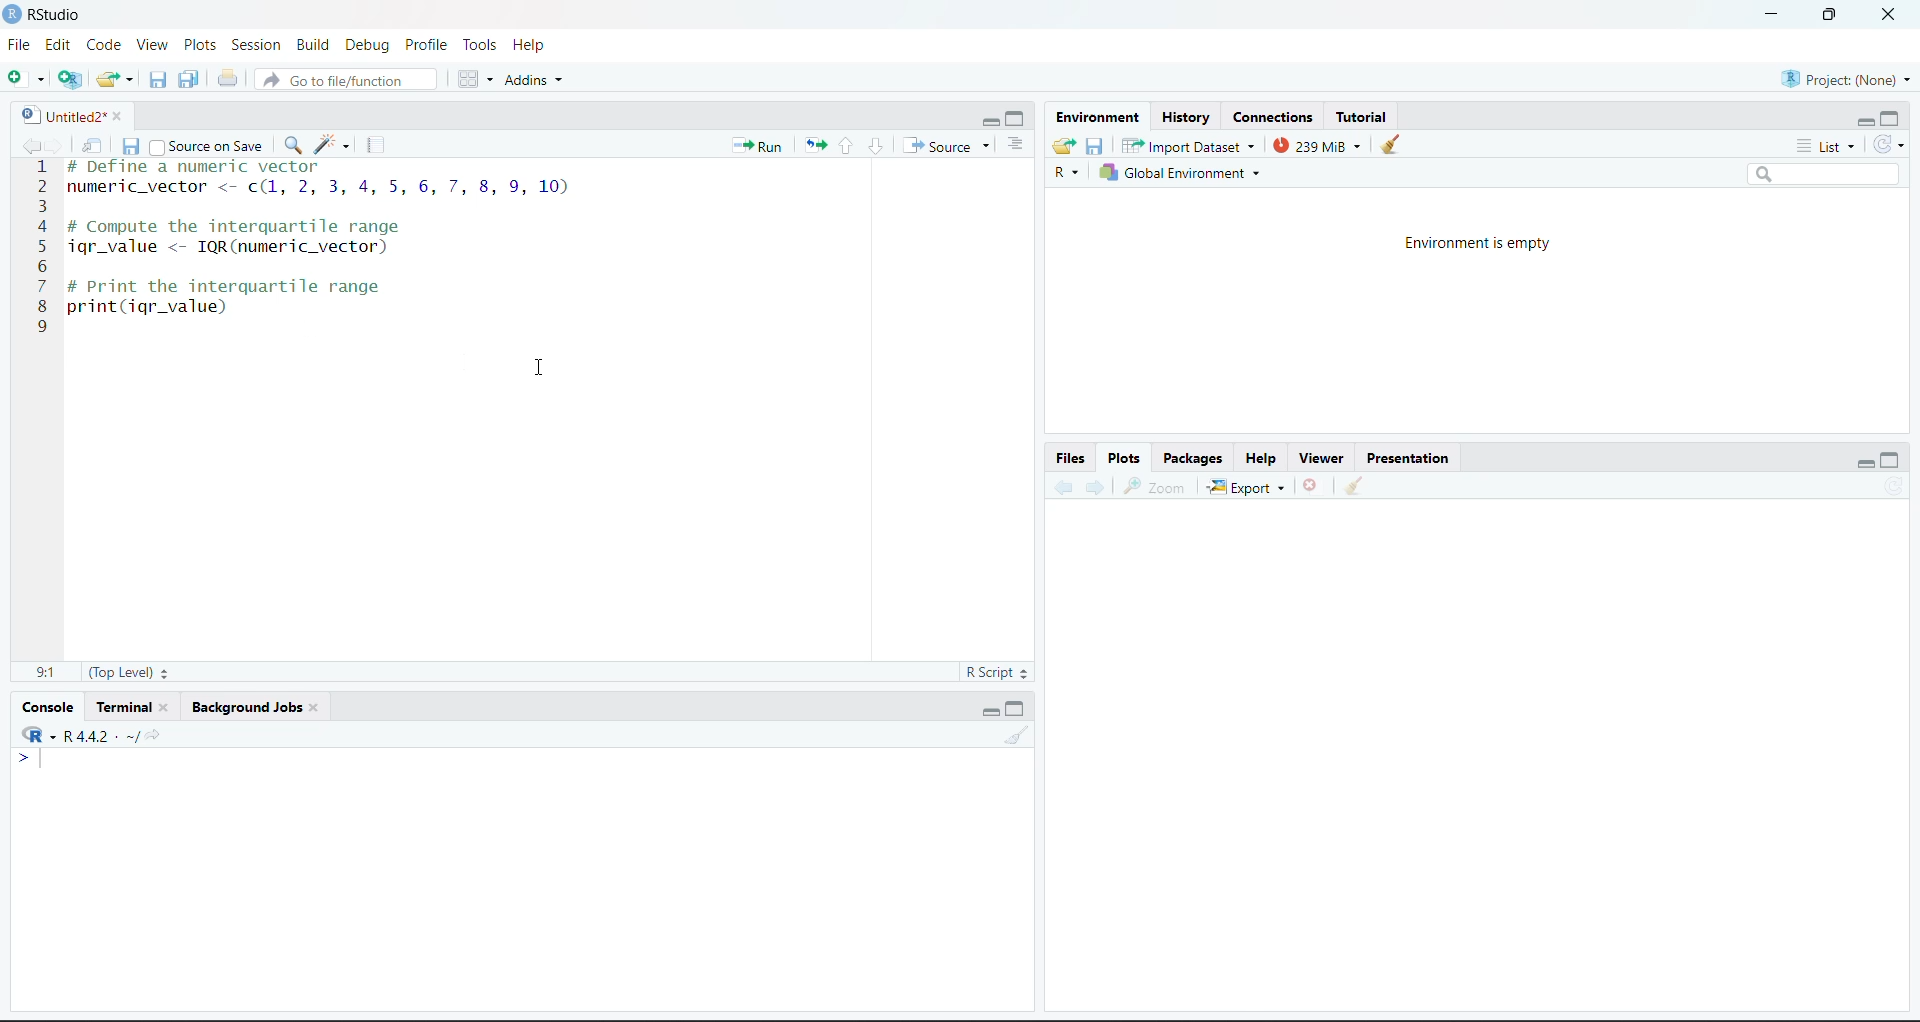 Image resolution: width=1920 pixels, height=1022 pixels. Describe the element at coordinates (1359, 485) in the screenshot. I see `Clear console (Ctrl +L)` at that location.